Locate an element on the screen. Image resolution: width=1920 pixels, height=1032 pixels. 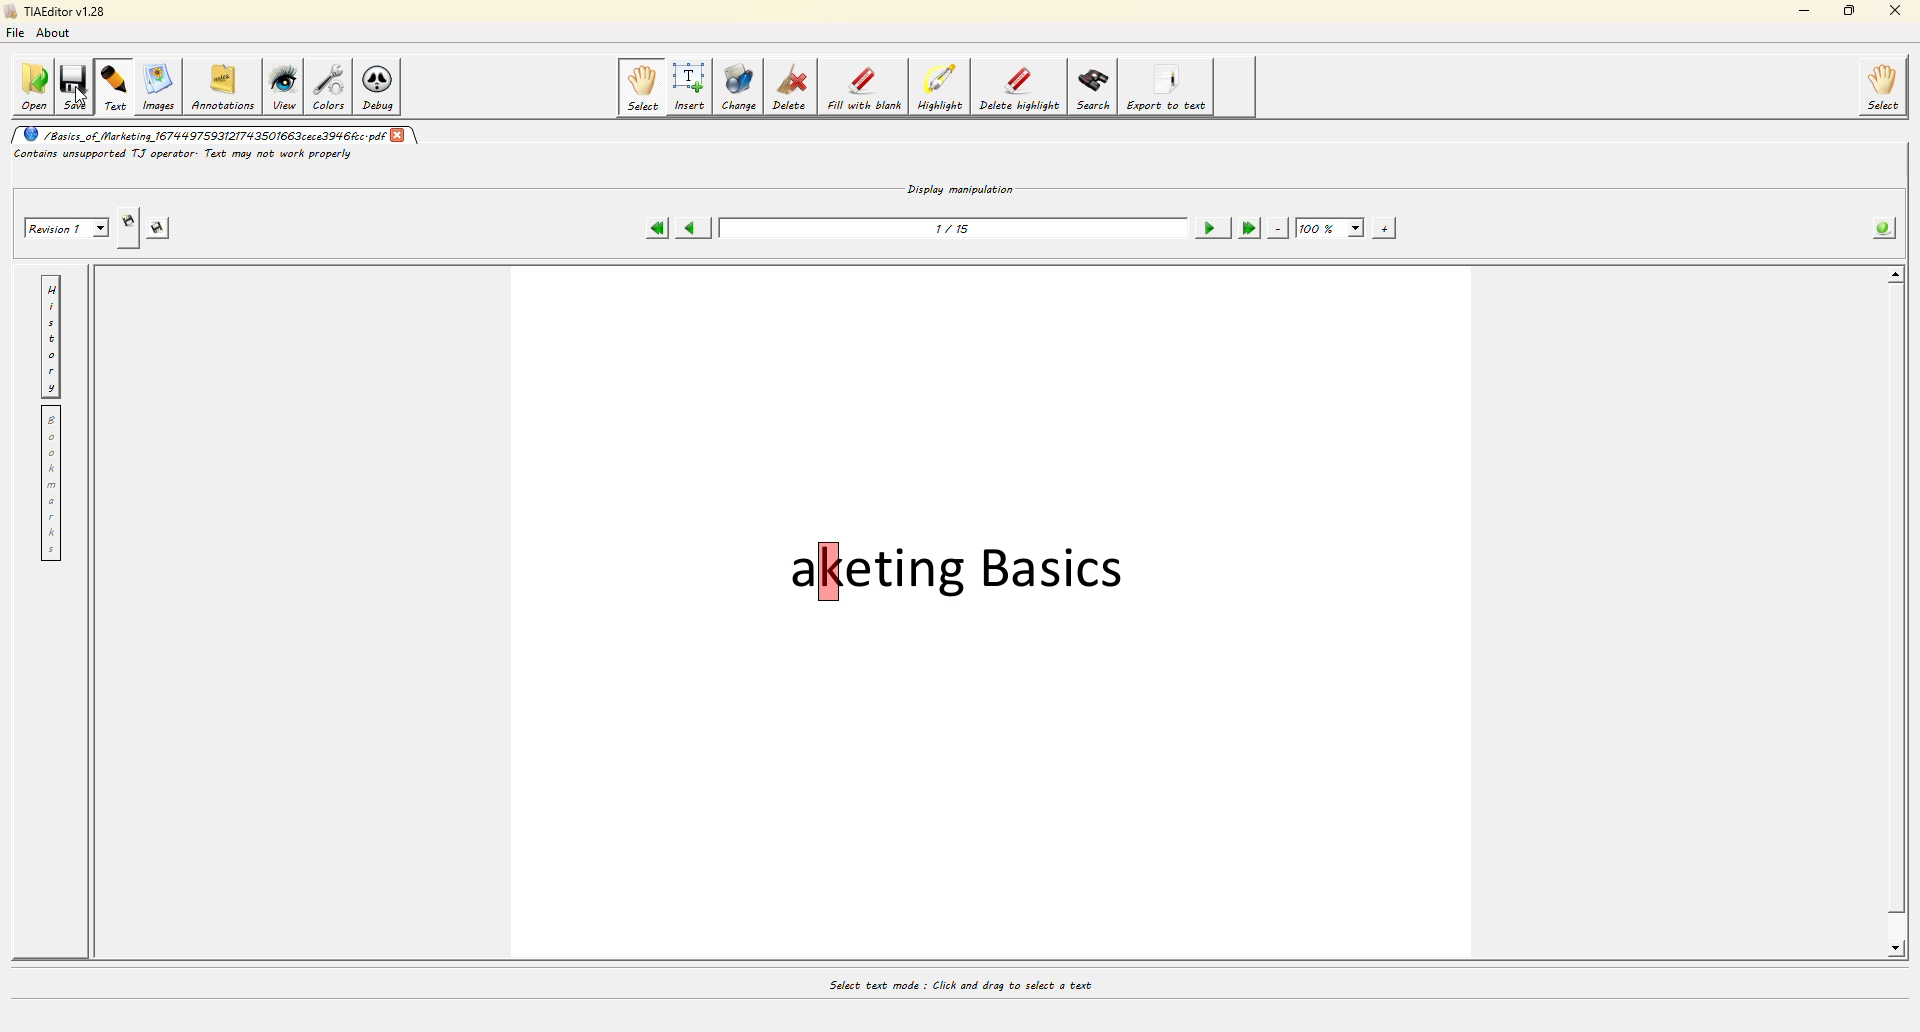
previous page is located at coordinates (696, 224).